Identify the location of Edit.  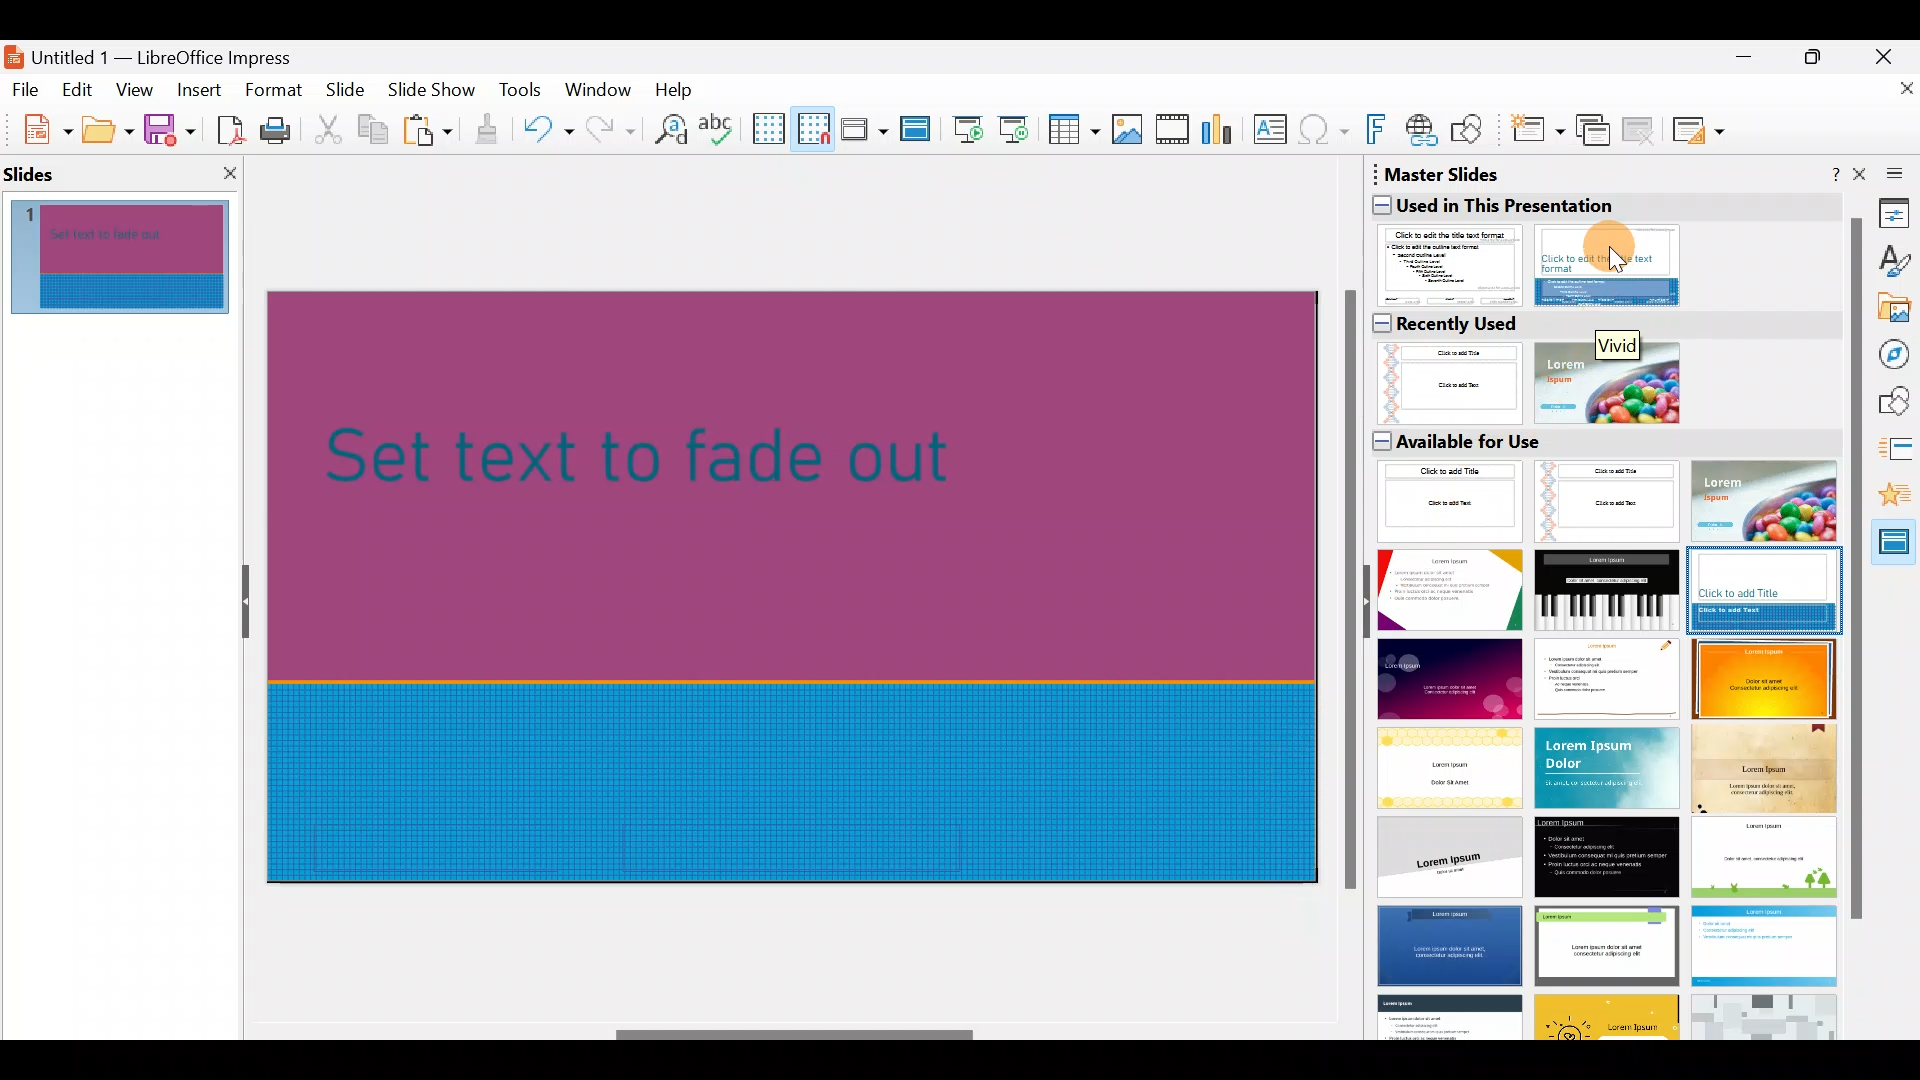
(80, 90).